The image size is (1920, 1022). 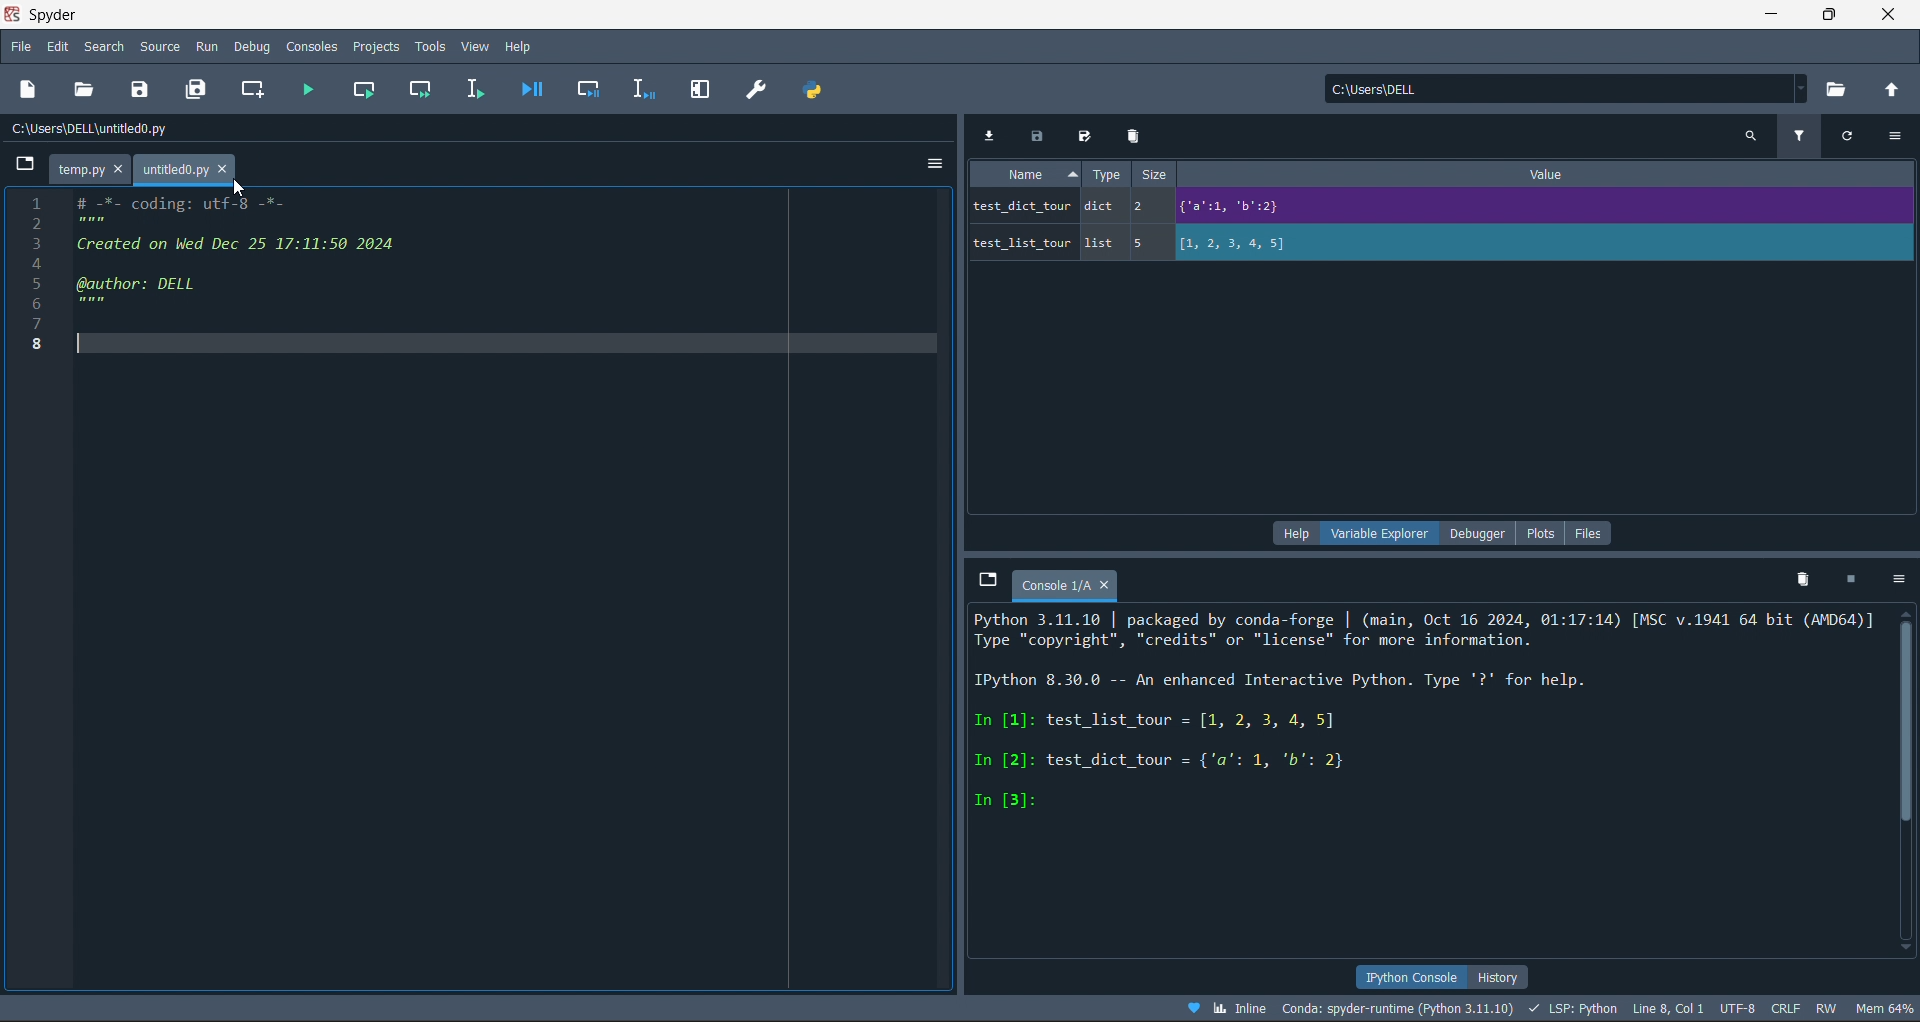 What do you see at coordinates (988, 131) in the screenshot?
I see `import data` at bounding box center [988, 131].